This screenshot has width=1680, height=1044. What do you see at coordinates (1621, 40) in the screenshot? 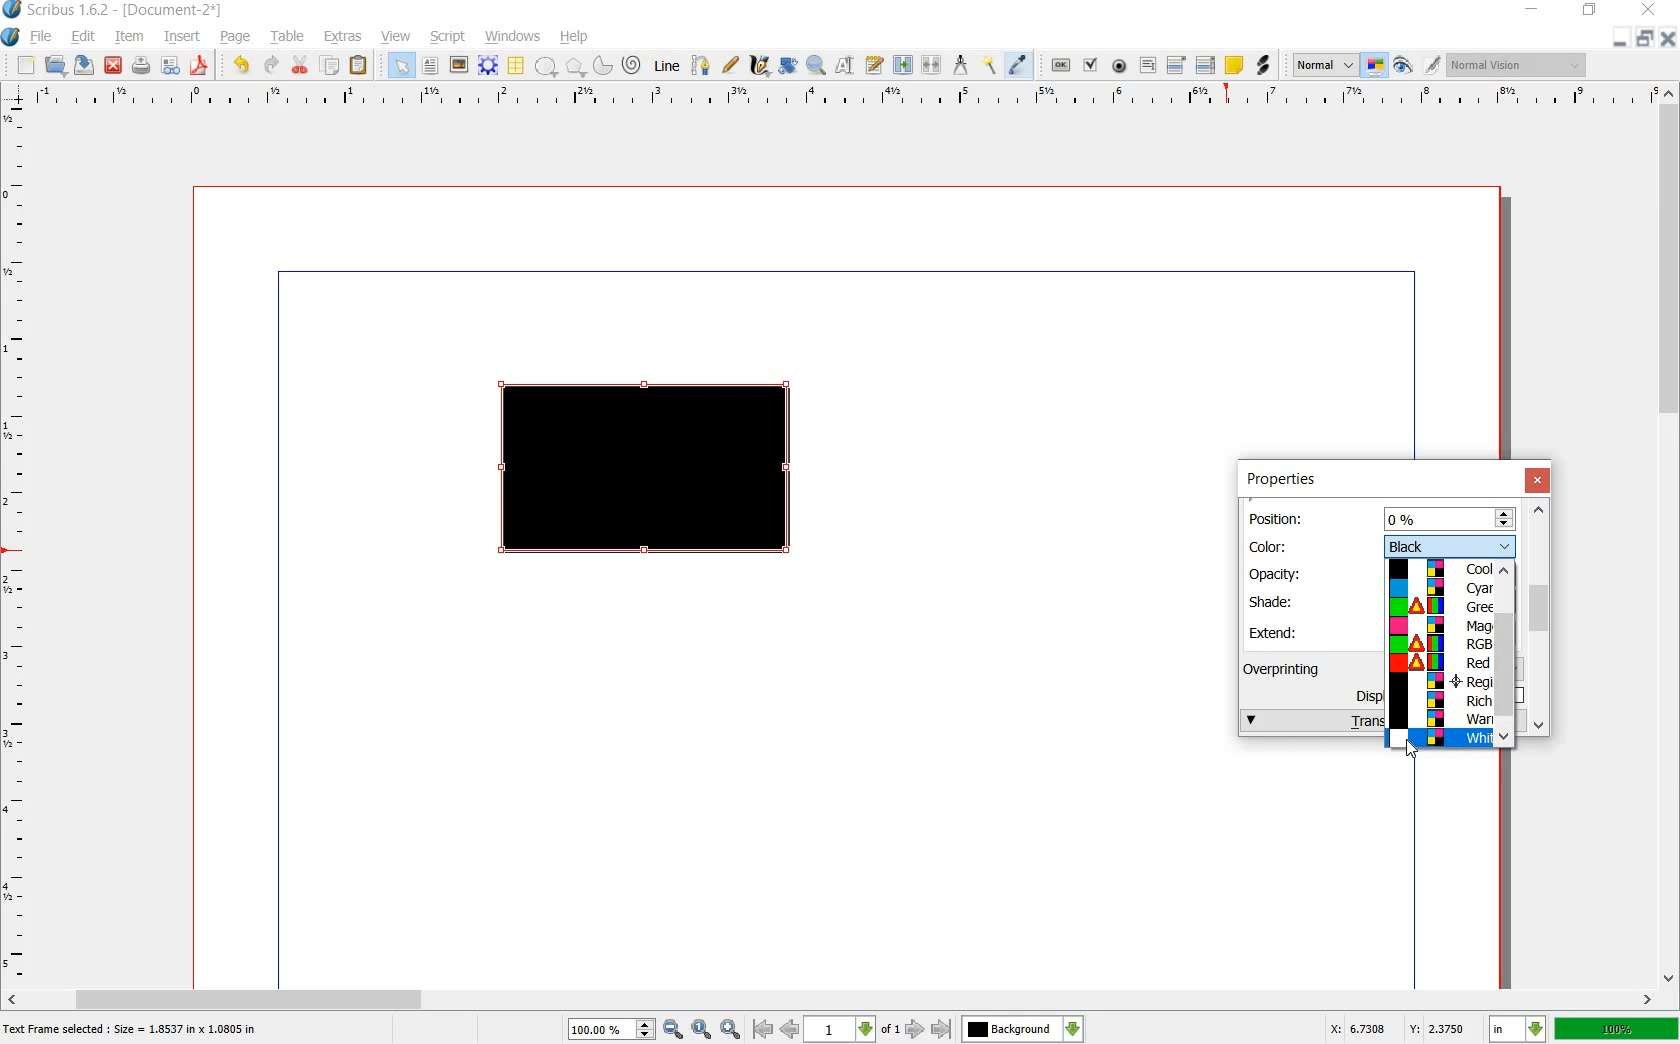
I see `minimize` at bounding box center [1621, 40].